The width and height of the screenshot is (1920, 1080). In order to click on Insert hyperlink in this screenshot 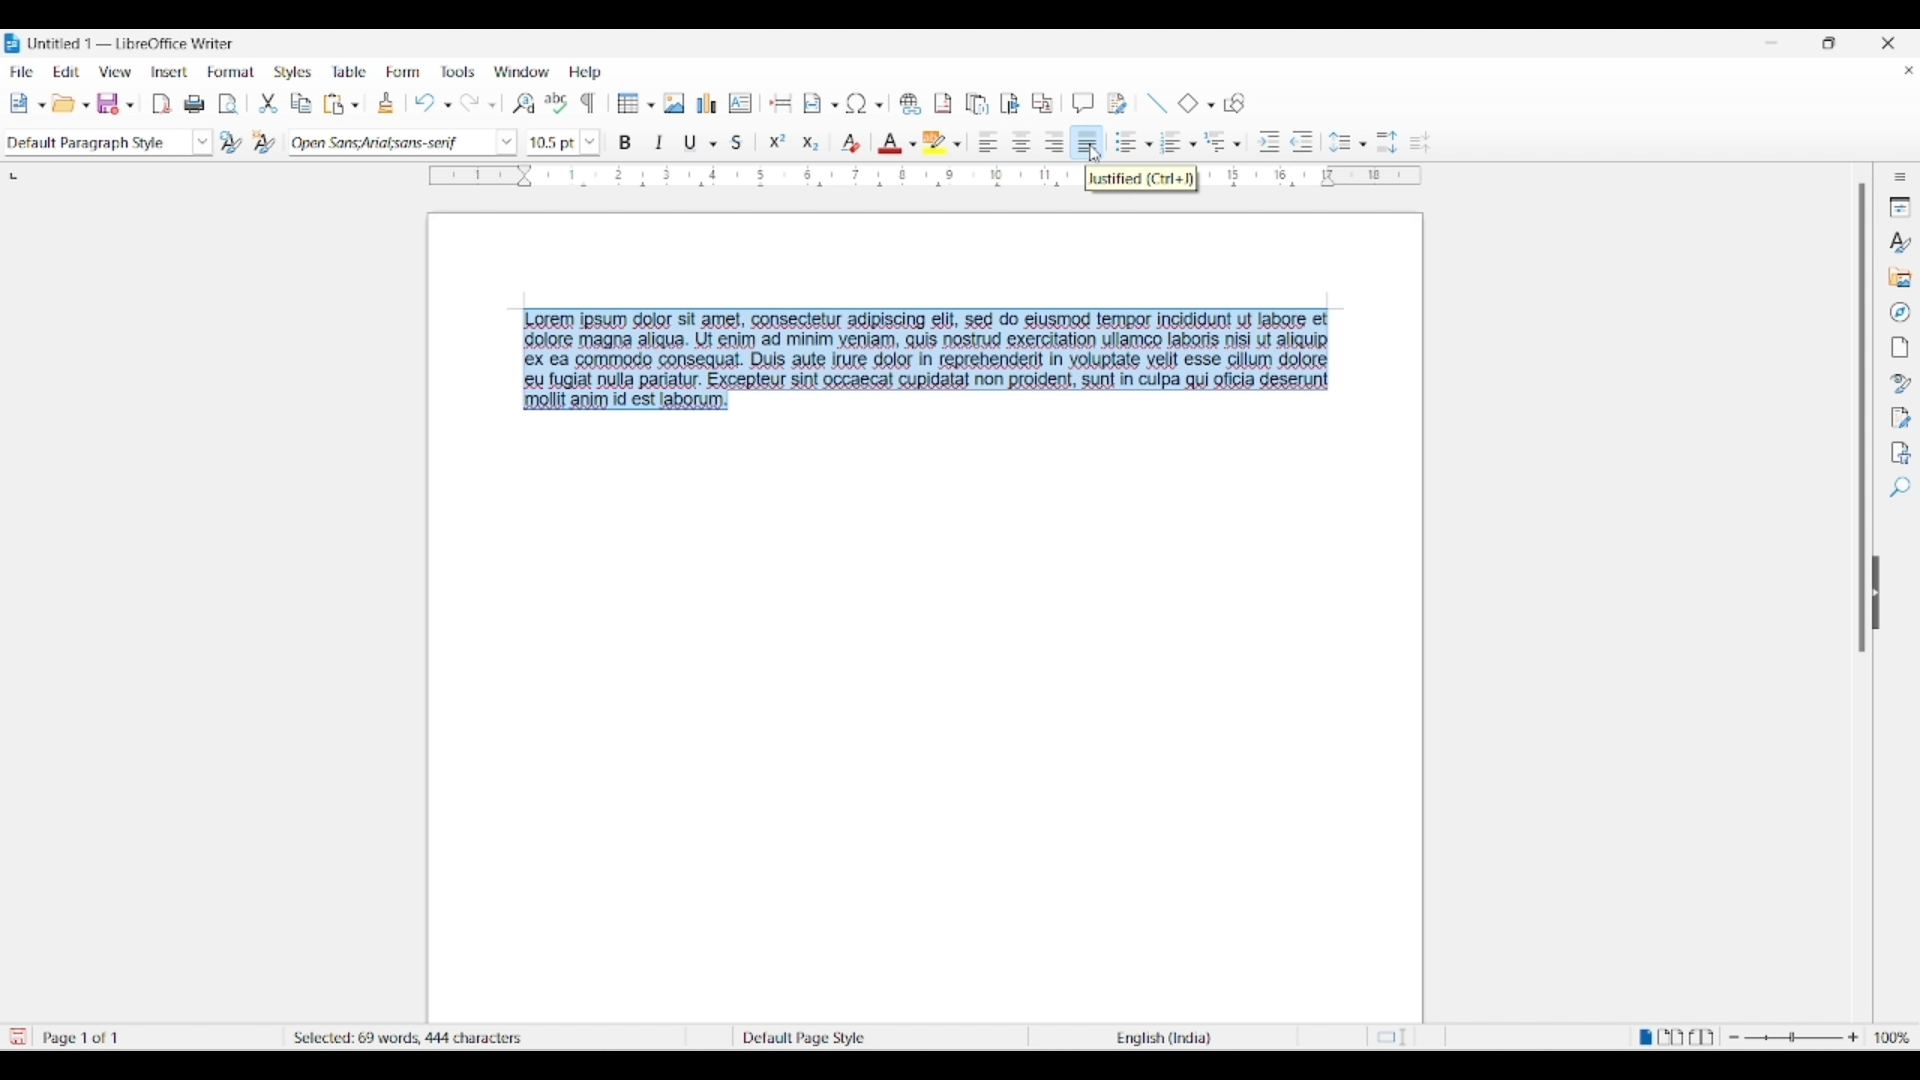, I will do `click(910, 104)`.